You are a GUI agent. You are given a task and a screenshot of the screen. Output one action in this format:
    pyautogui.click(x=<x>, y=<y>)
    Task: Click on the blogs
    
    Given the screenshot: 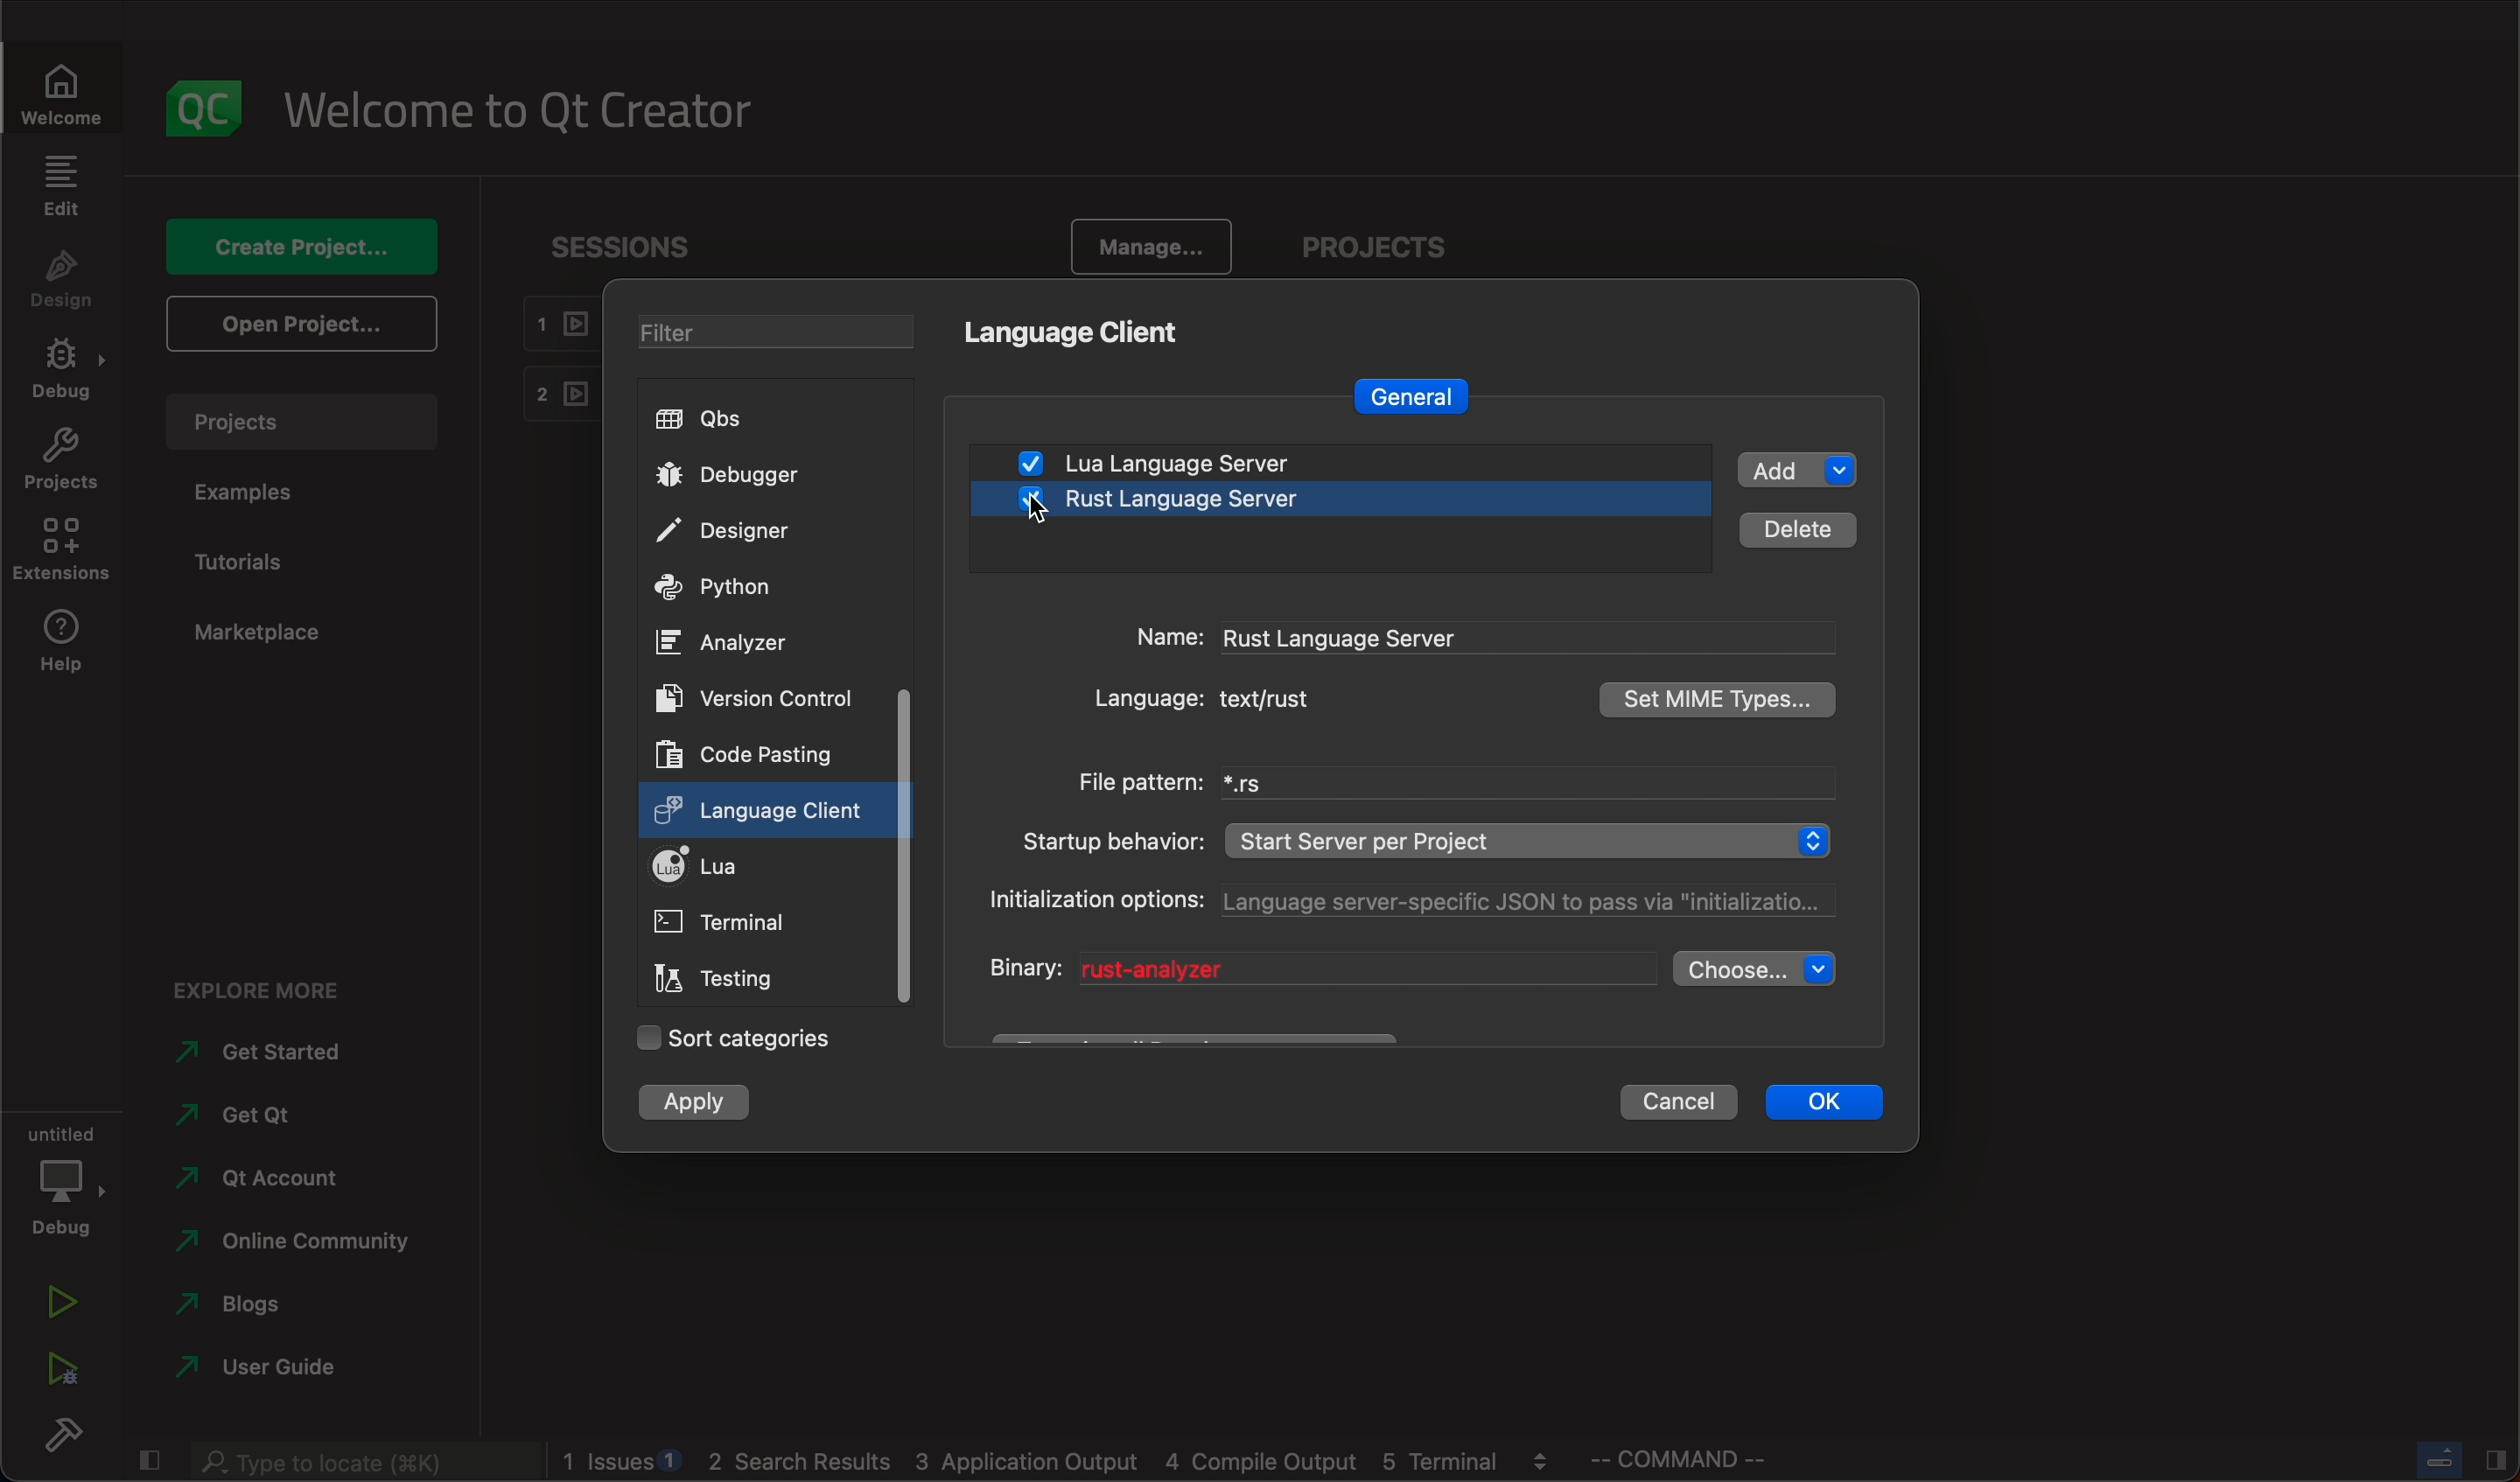 What is the action you would take?
    pyautogui.click(x=289, y=1306)
    